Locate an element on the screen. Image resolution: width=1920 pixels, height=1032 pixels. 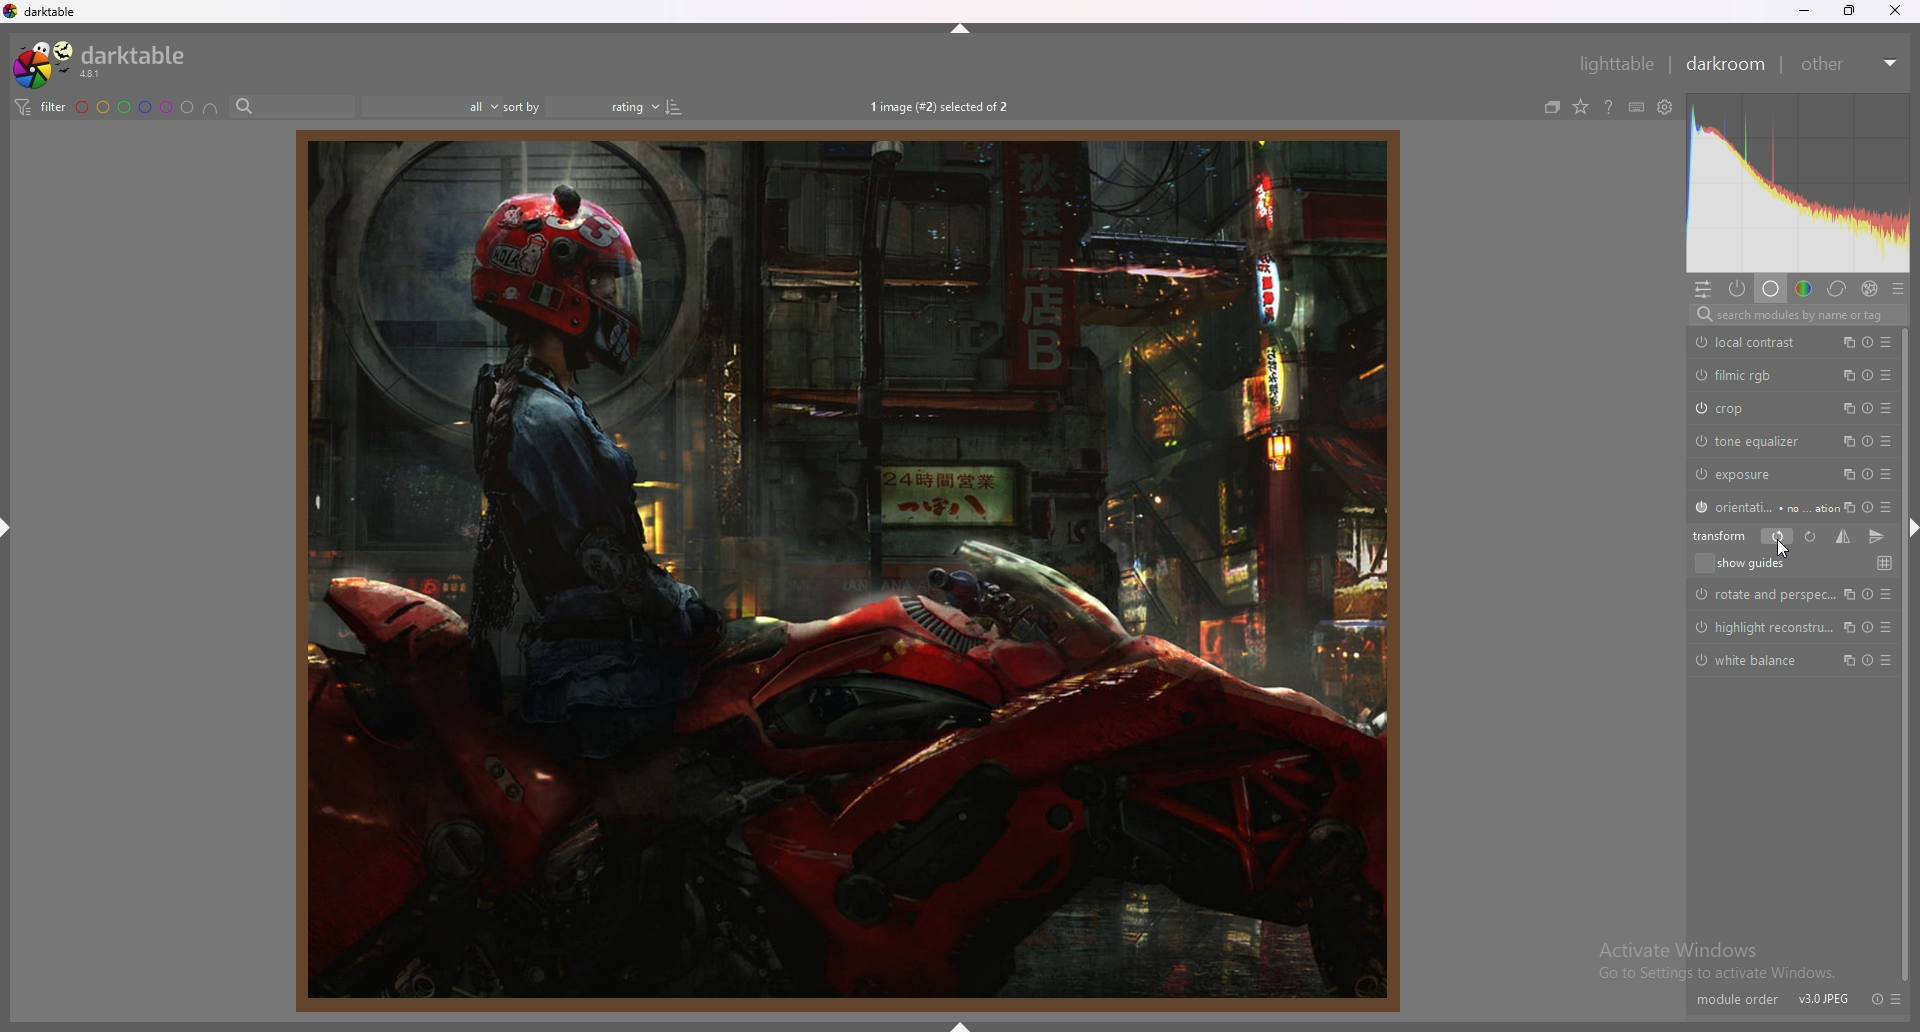
multiple instances action is located at coordinates (1845, 374).